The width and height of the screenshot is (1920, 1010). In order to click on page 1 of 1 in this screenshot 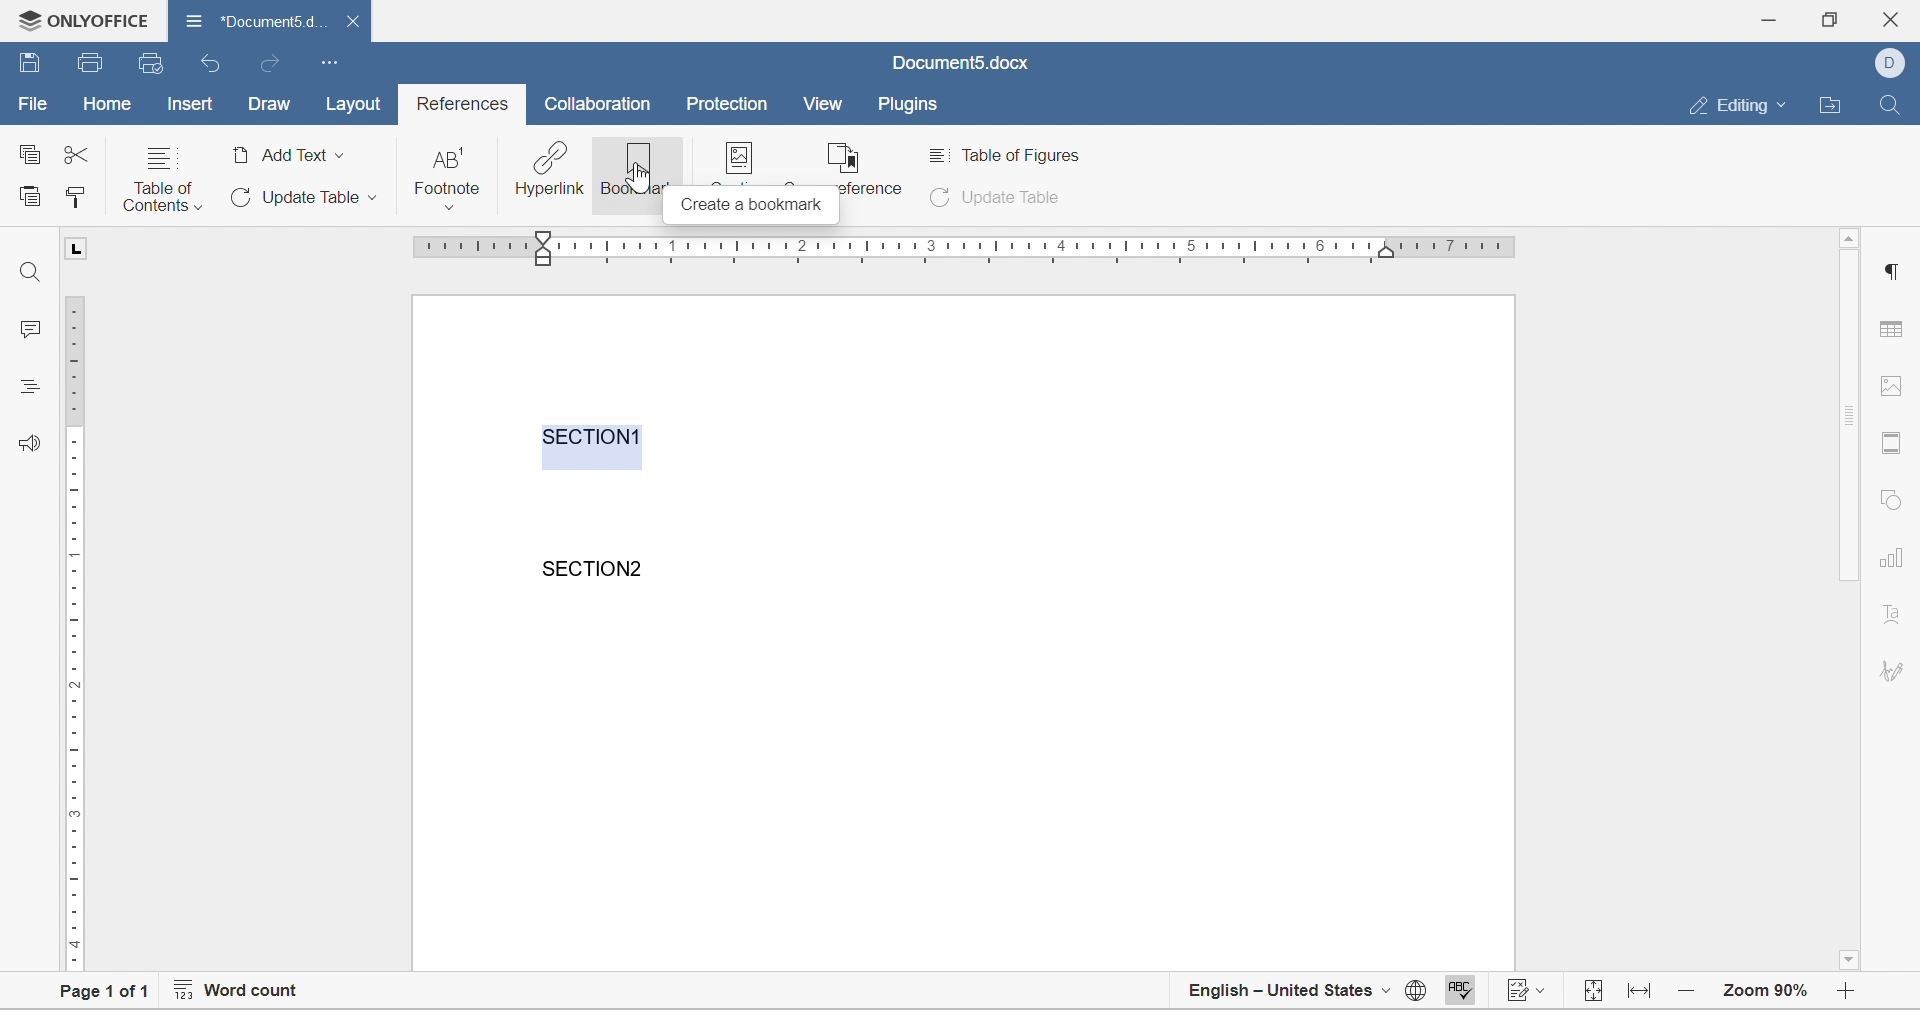, I will do `click(96, 994)`.